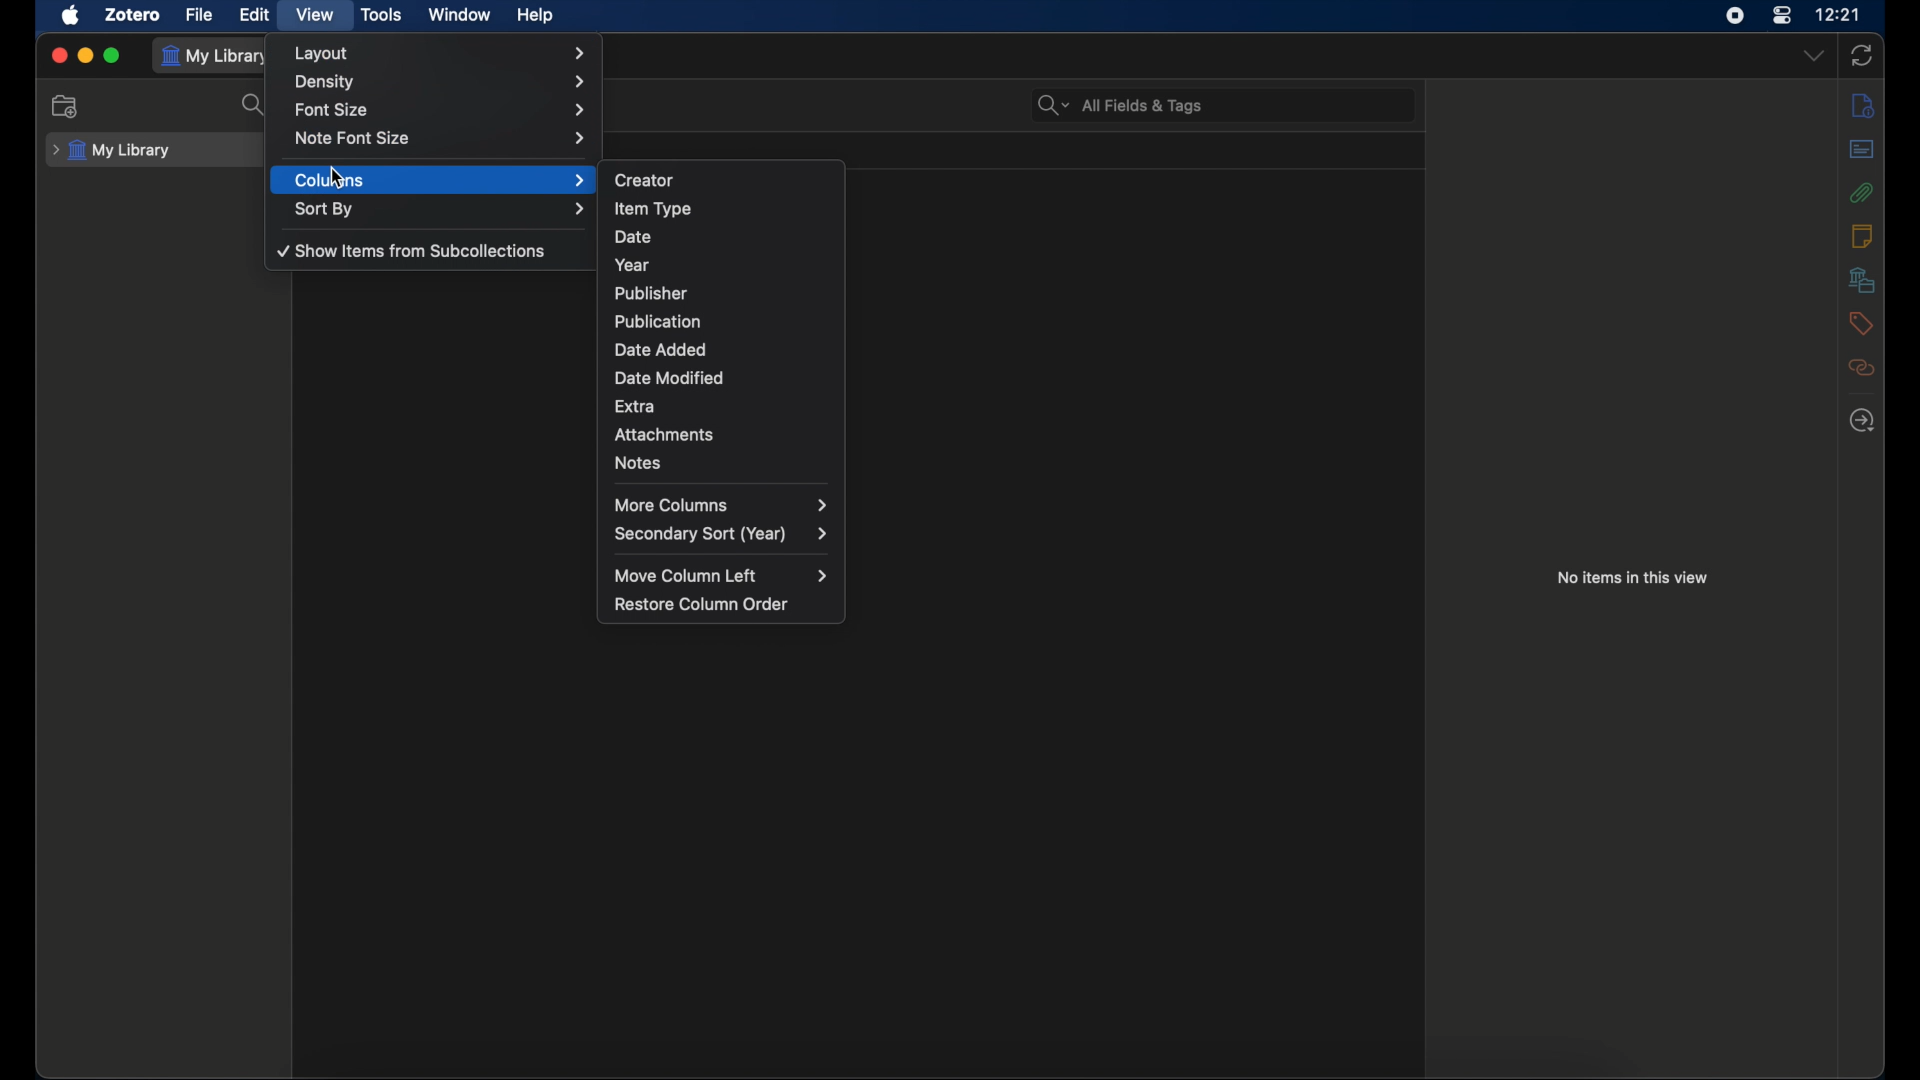 The height and width of the screenshot is (1080, 1920). I want to click on attachments, so click(664, 434).